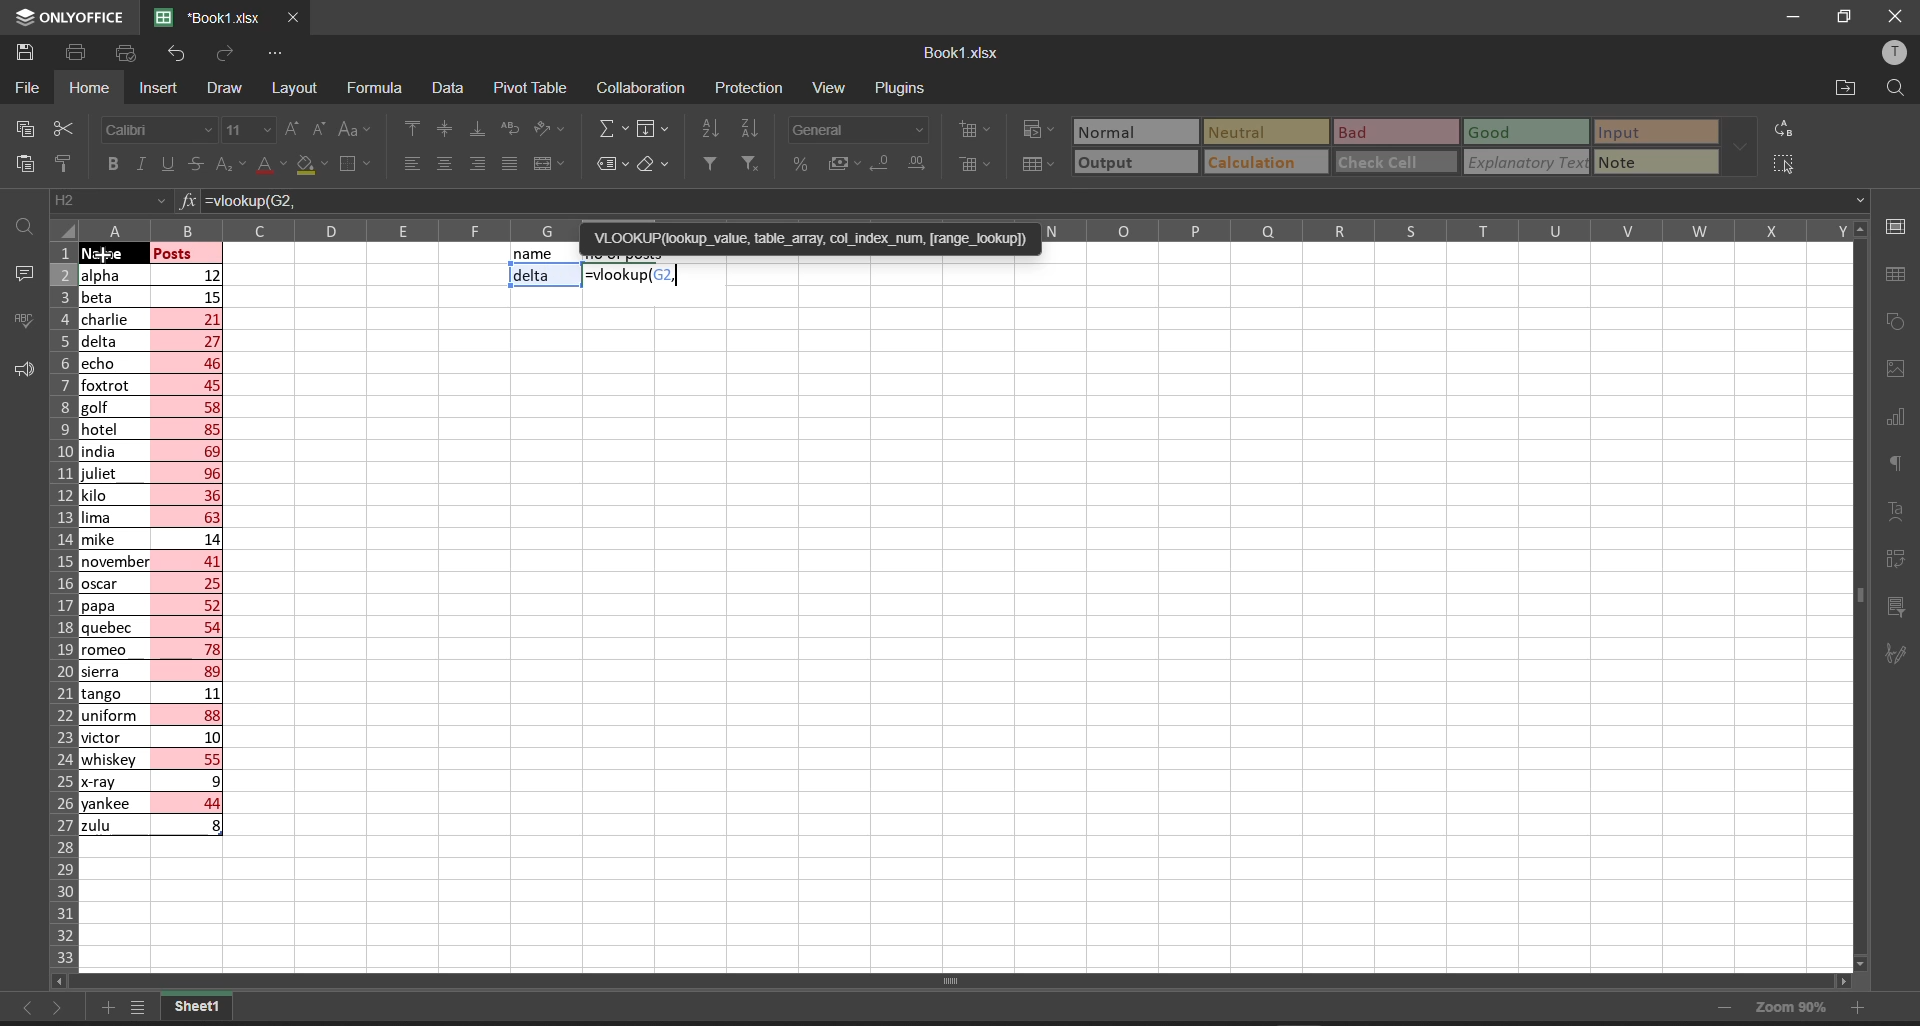 This screenshot has height=1026, width=1920. Describe the element at coordinates (196, 166) in the screenshot. I see `strikethrough` at that location.